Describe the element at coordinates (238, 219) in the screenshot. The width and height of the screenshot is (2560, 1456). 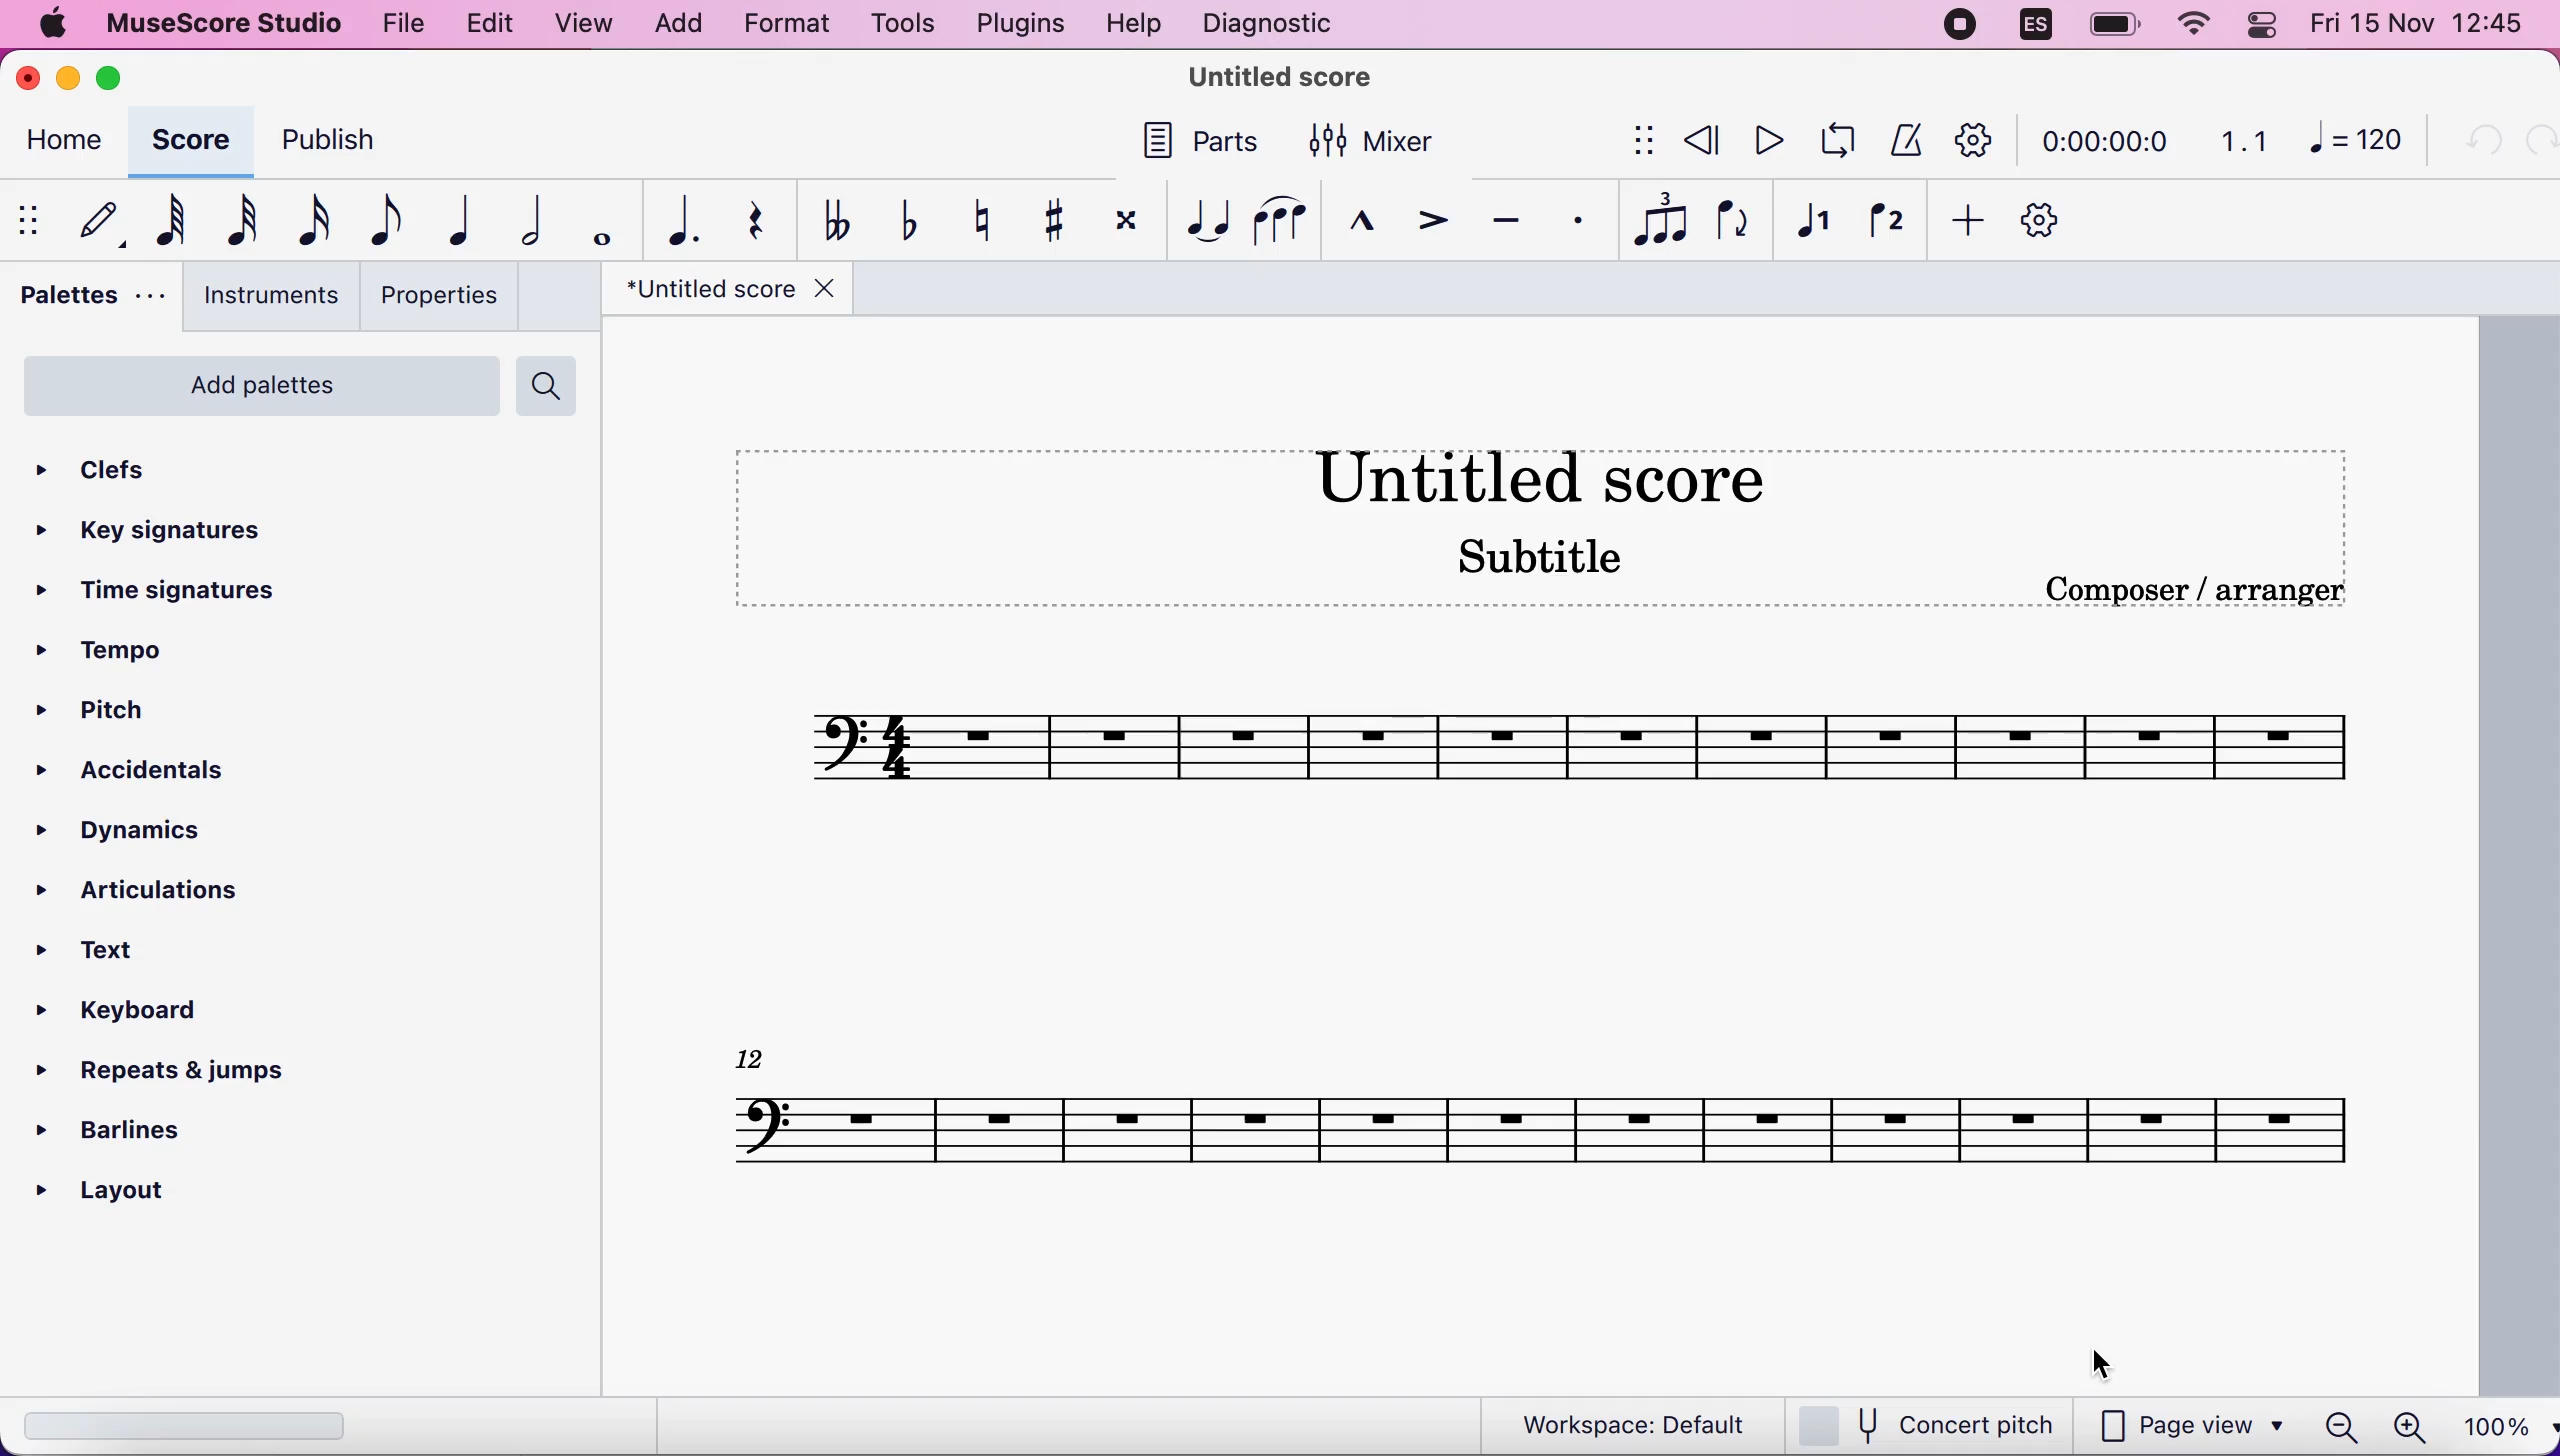
I see `32nd note` at that location.